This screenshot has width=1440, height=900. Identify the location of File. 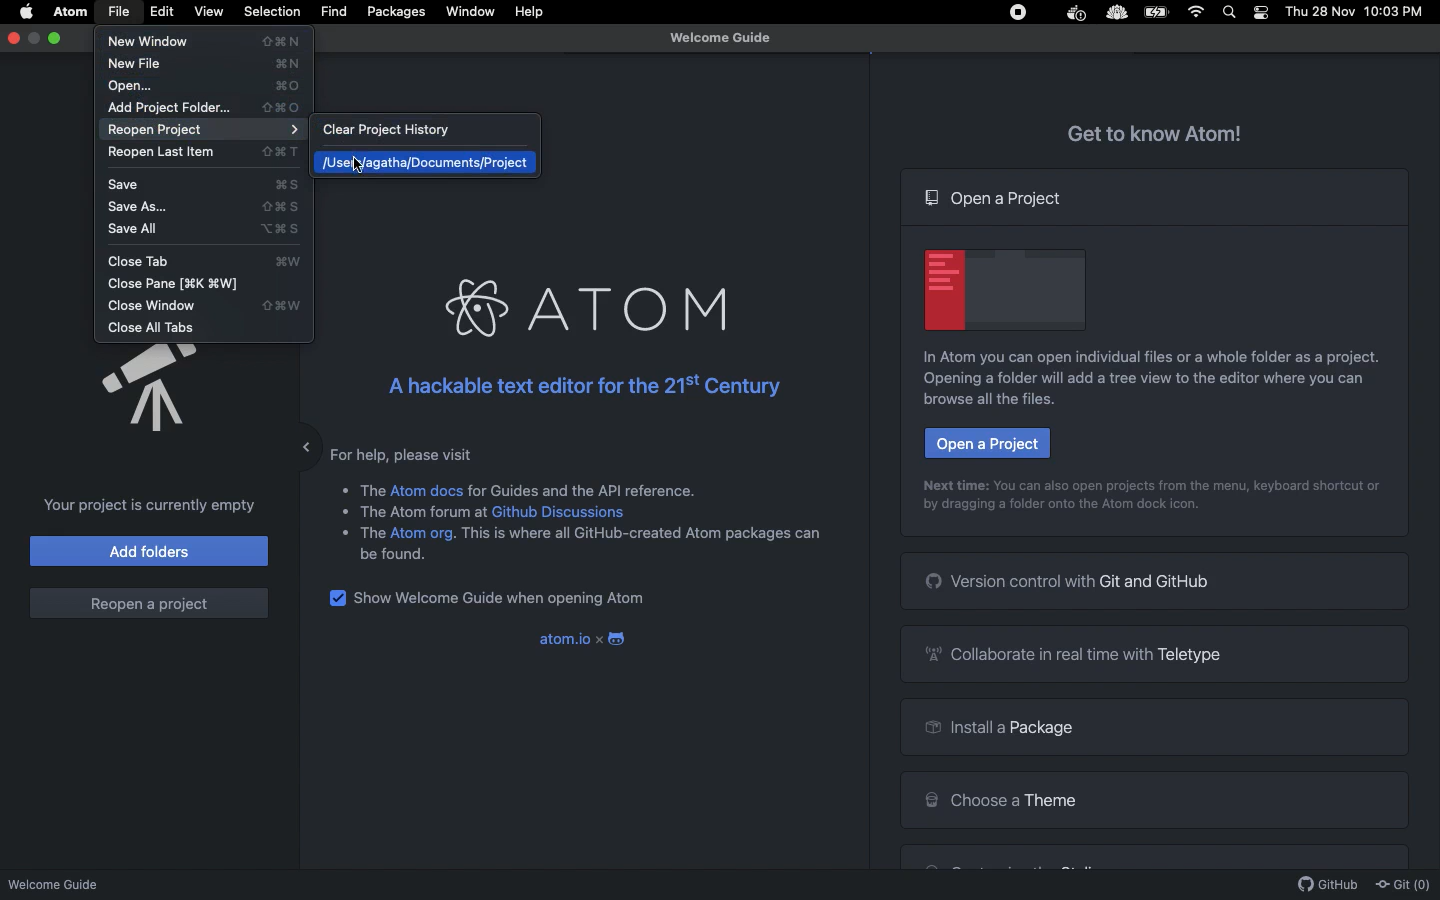
(118, 12).